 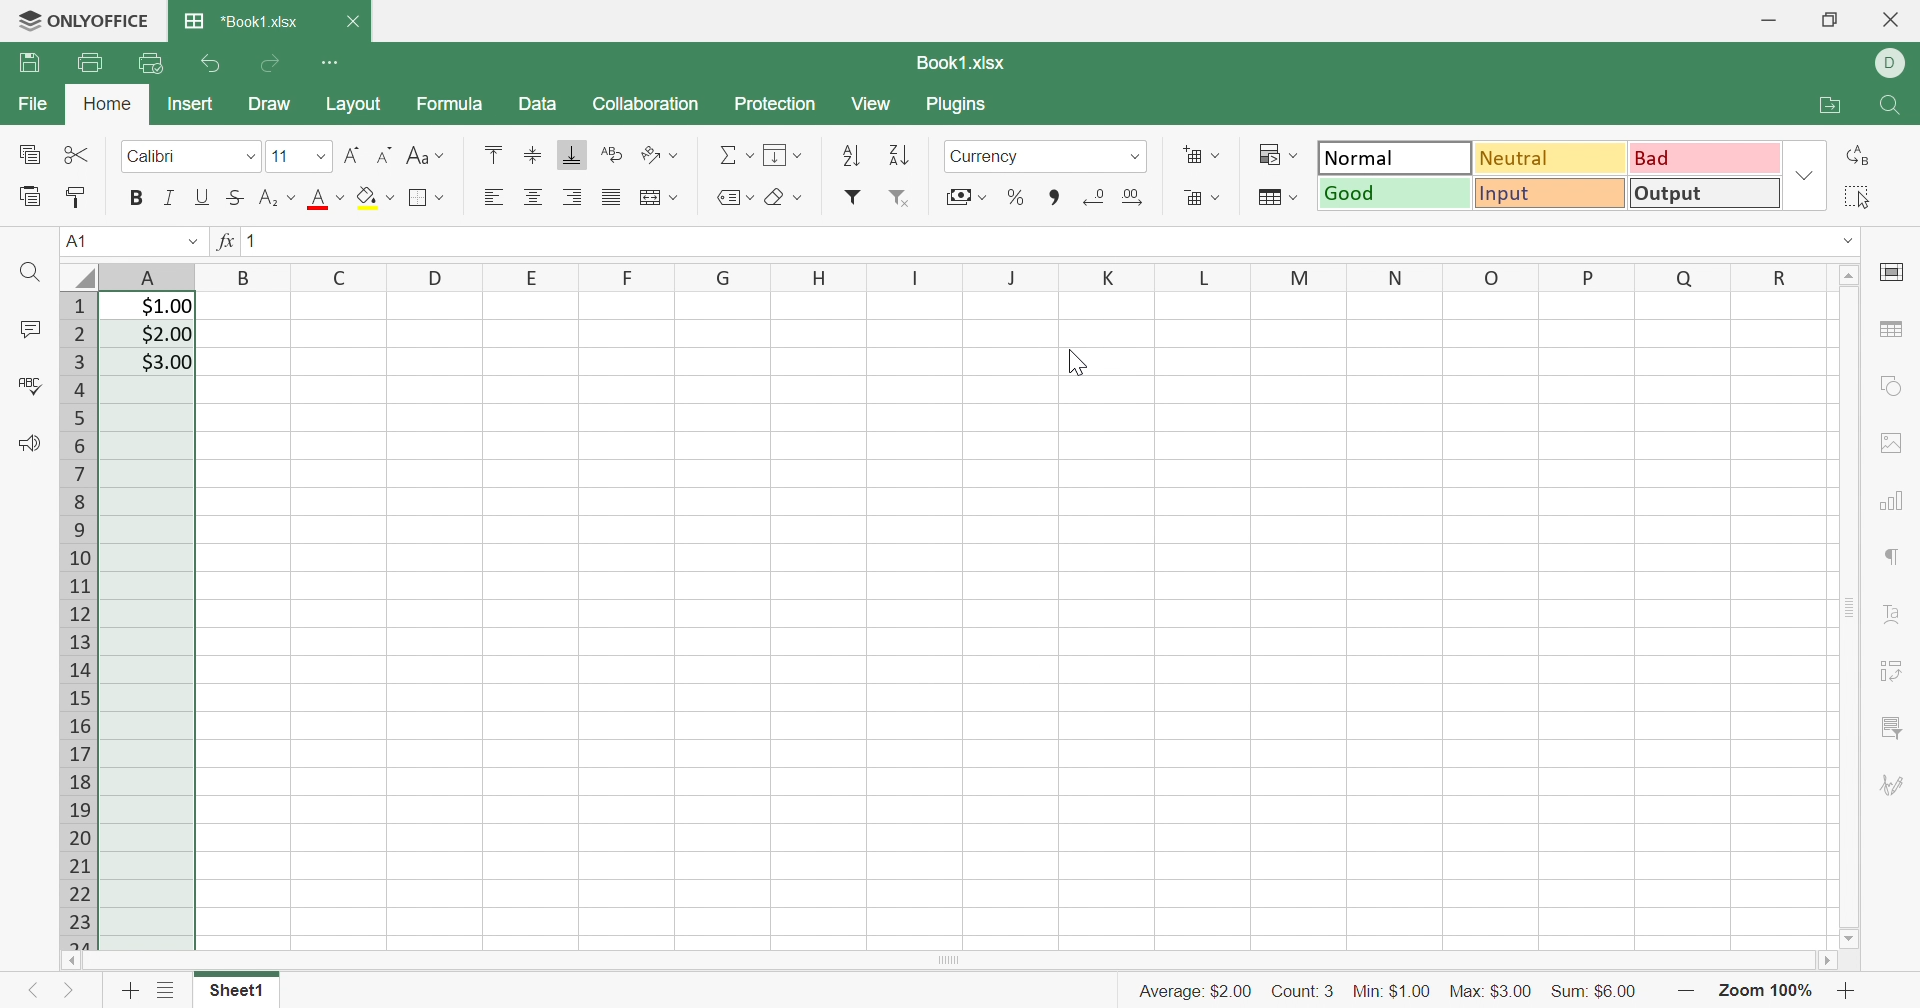 What do you see at coordinates (783, 199) in the screenshot?
I see `Clear` at bounding box center [783, 199].